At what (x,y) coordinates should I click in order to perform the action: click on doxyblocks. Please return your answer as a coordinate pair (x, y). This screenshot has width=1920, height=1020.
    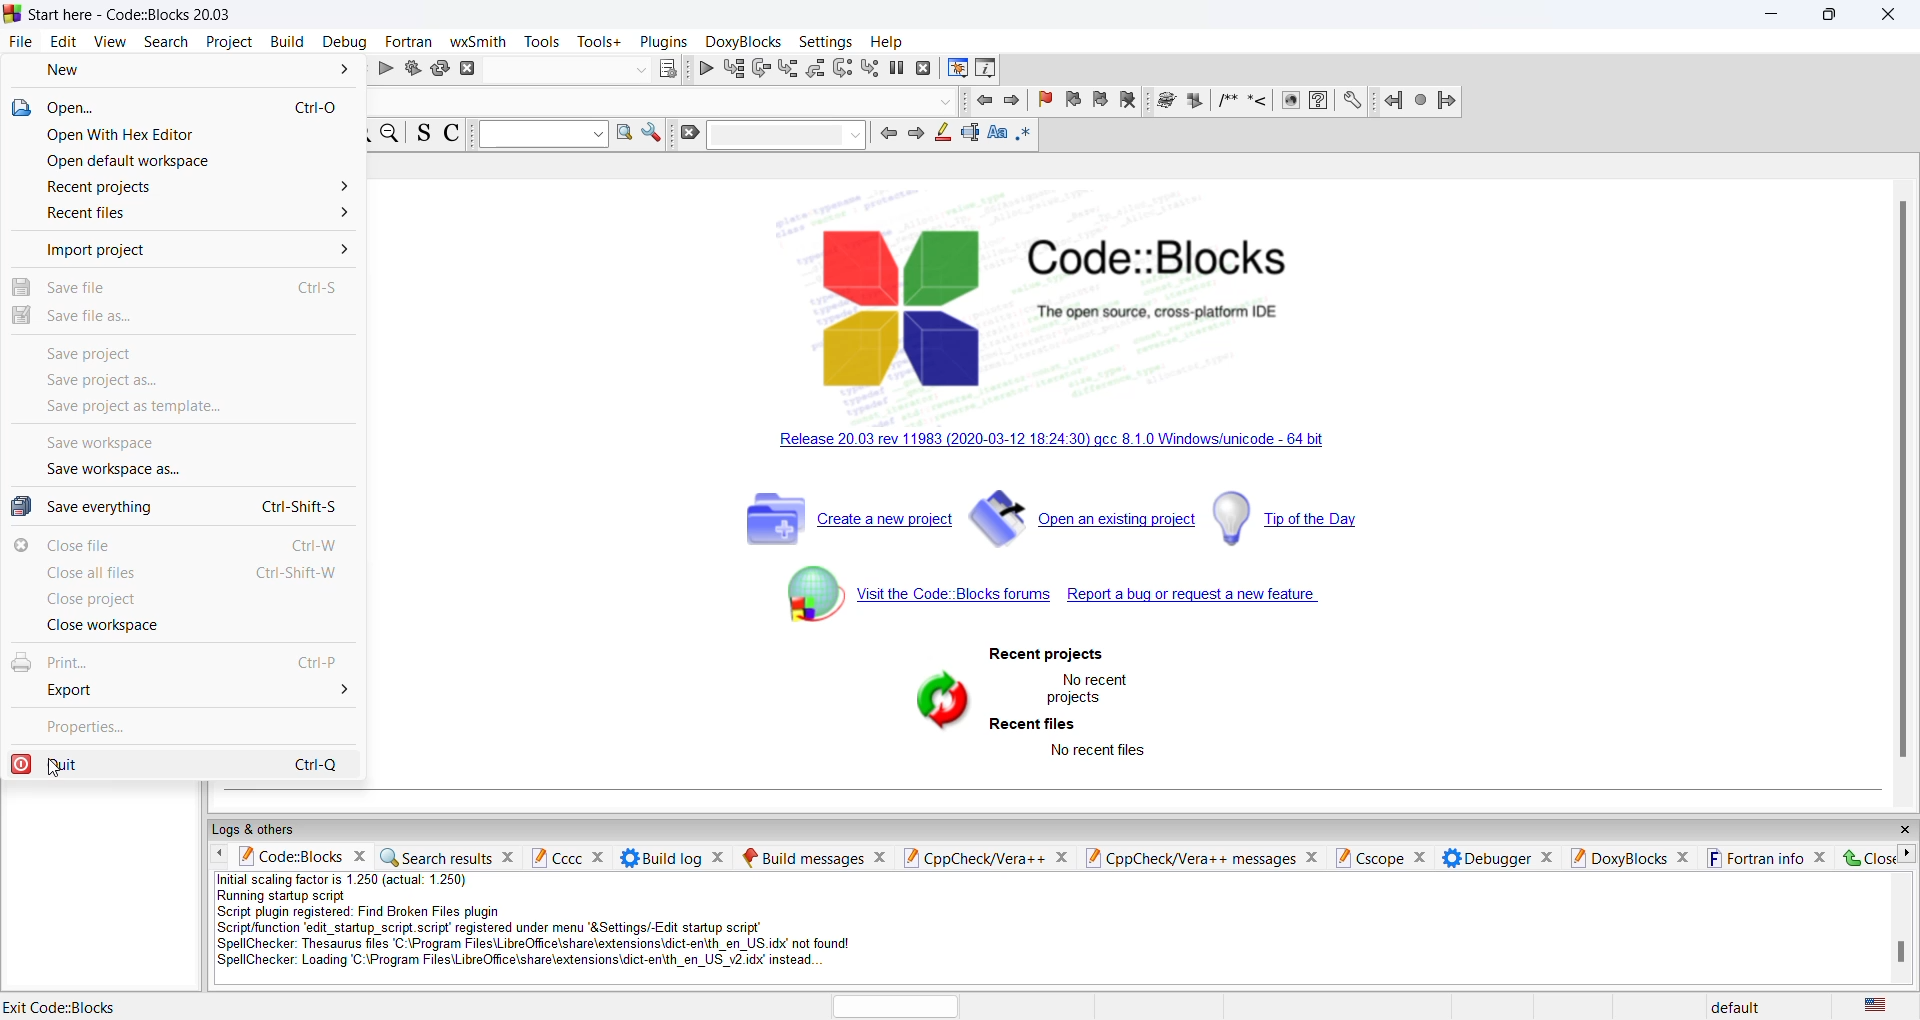
    Looking at the image, I should click on (1617, 857).